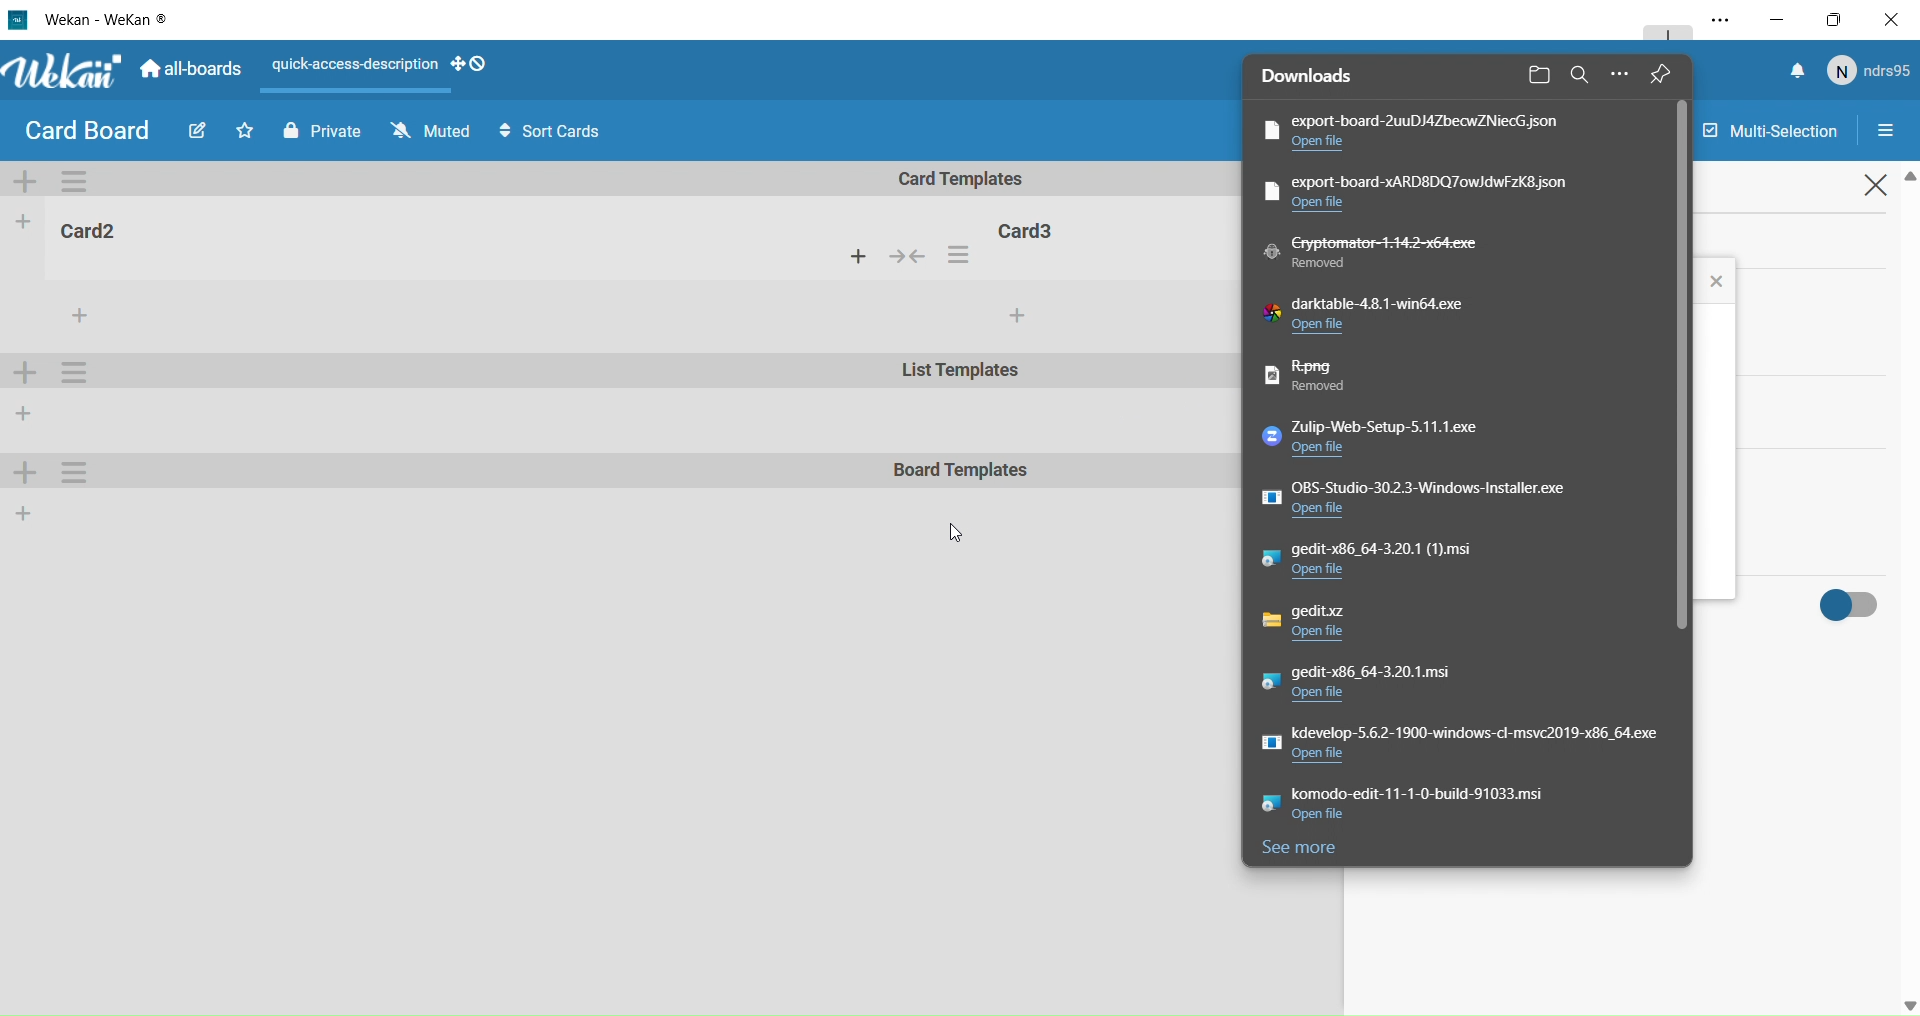  What do you see at coordinates (1719, 280) in the screenshot?
I see `close` at bounding box center [1719, 280].